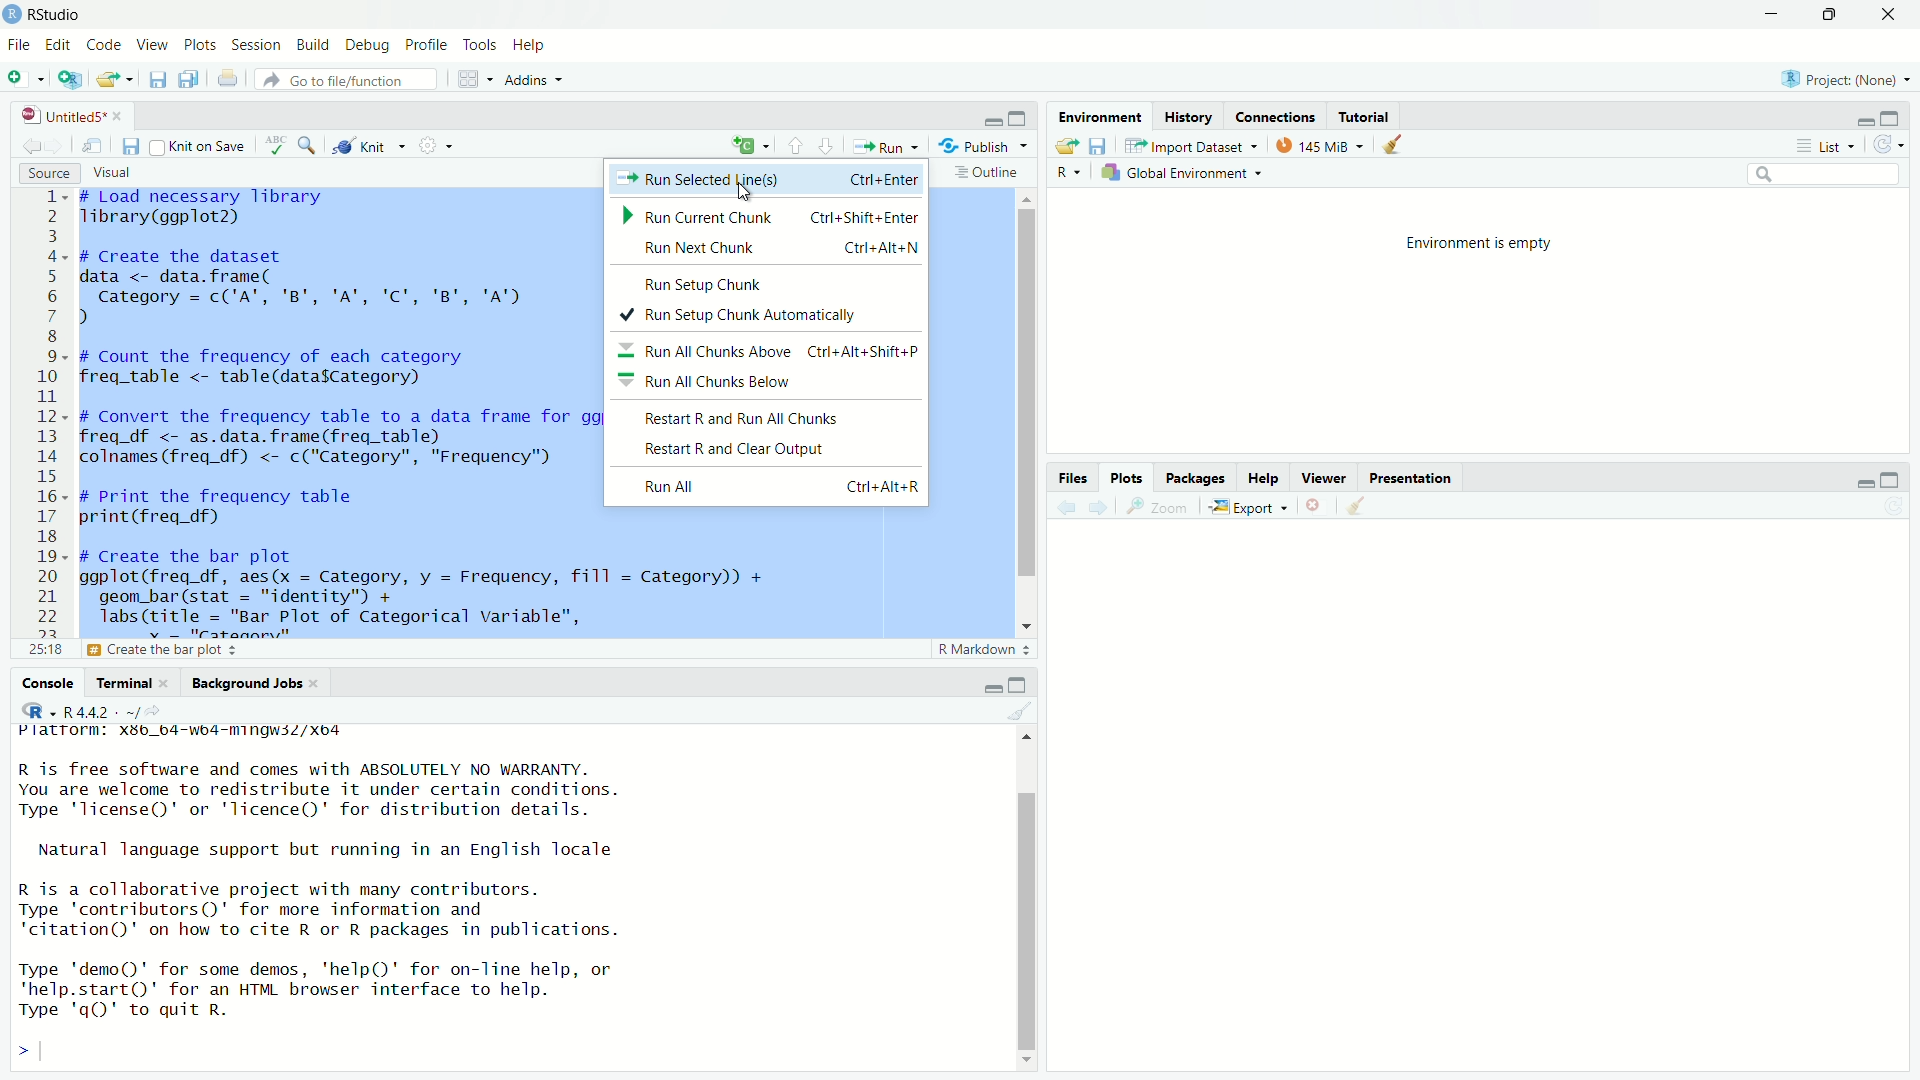  I want to click on build, so click(310, 46).